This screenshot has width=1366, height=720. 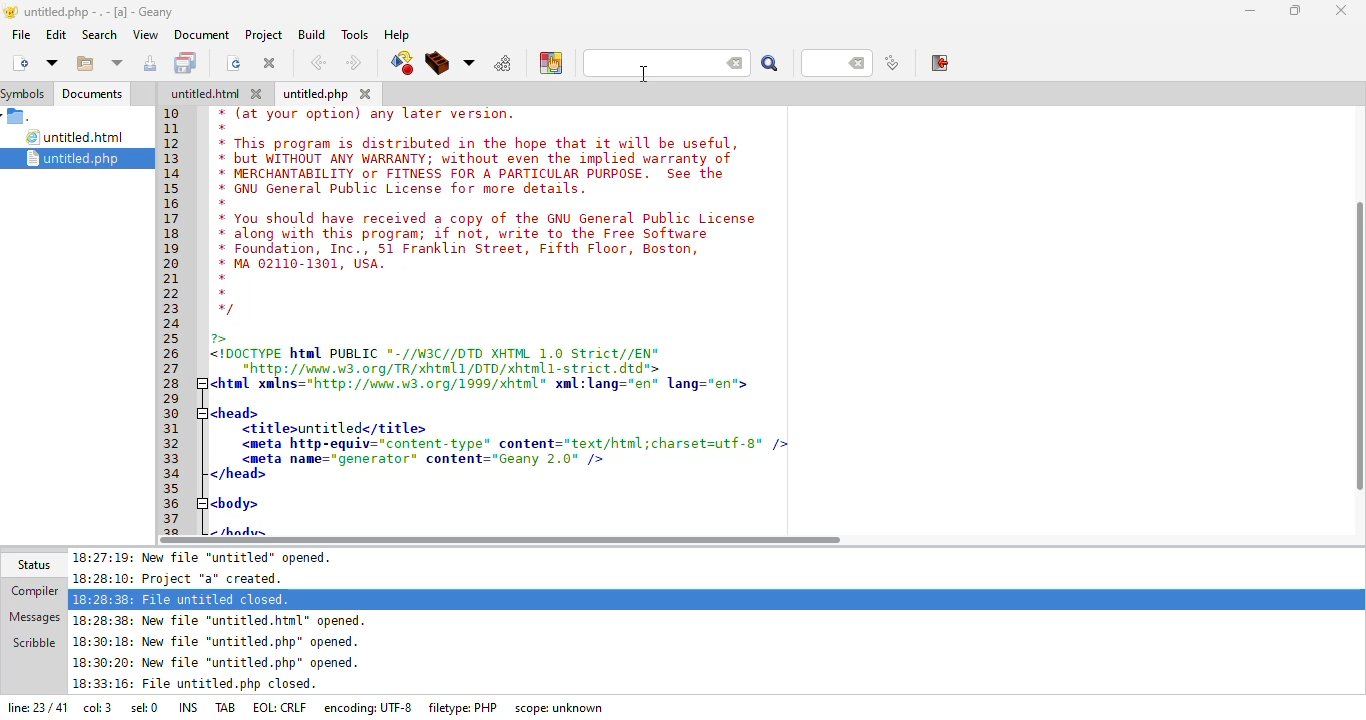 What do you see at coordinates (174, 504) in the screenshot?
I see `36` at bounding box center [174, 504].